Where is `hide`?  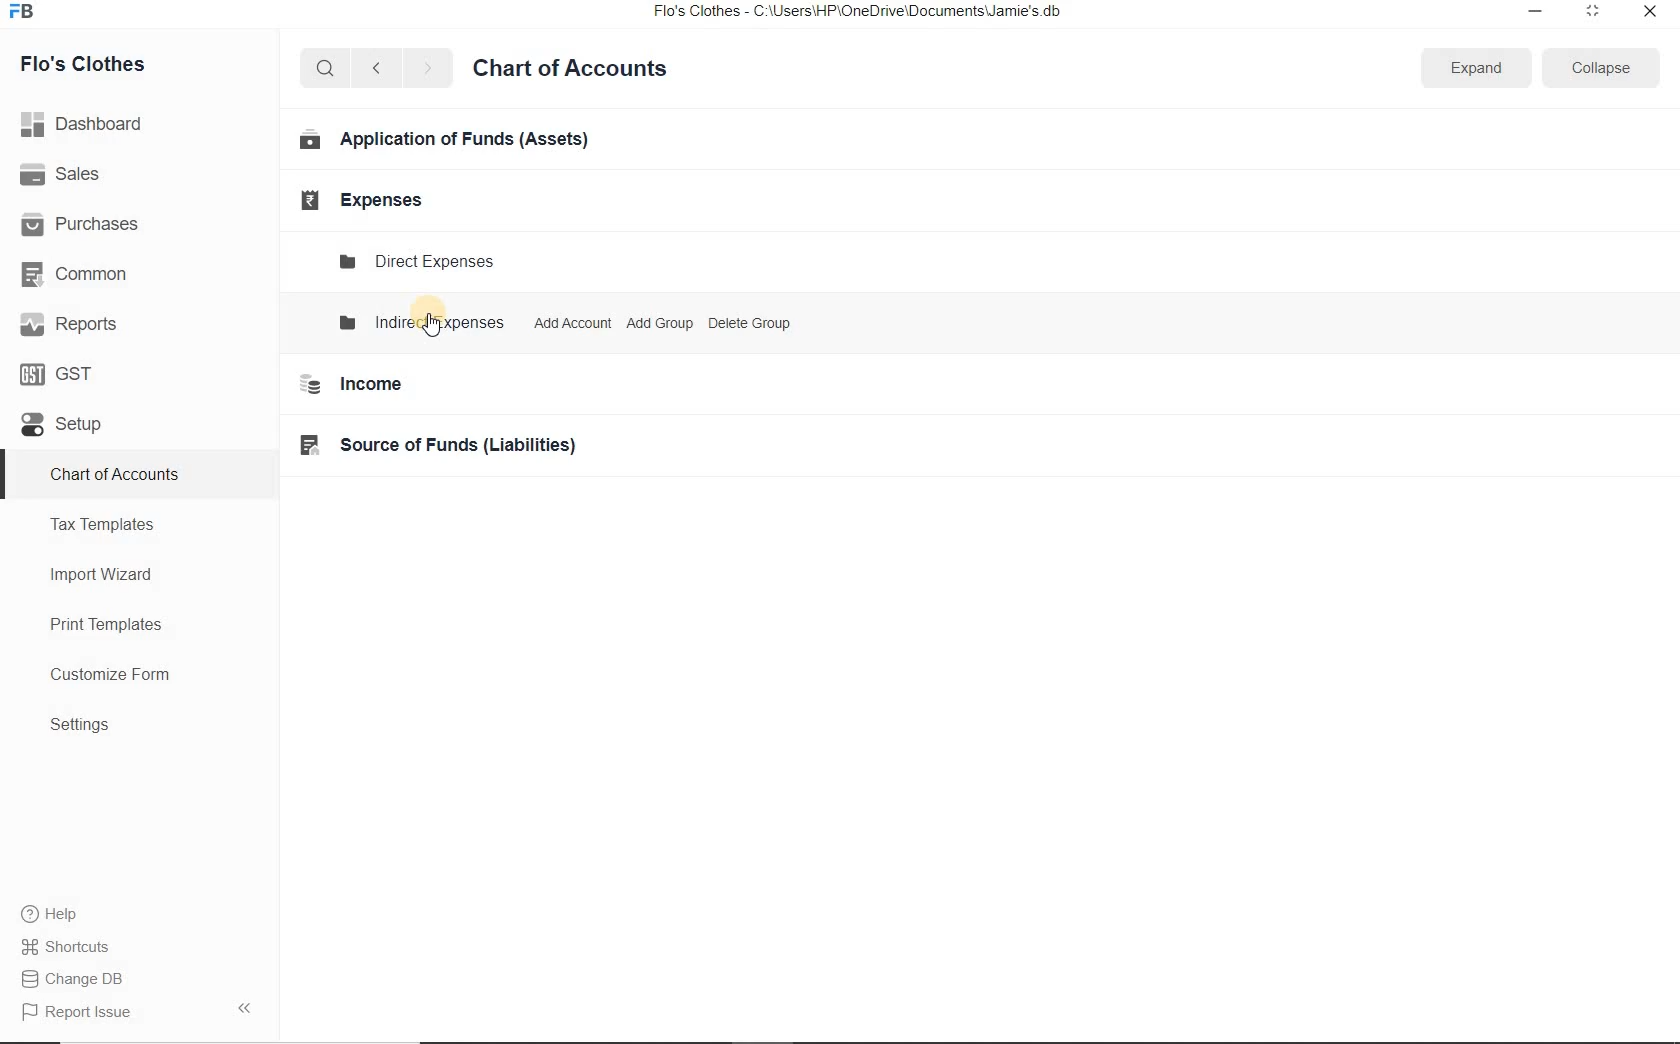
hide is located at coordinates (245, 1008).